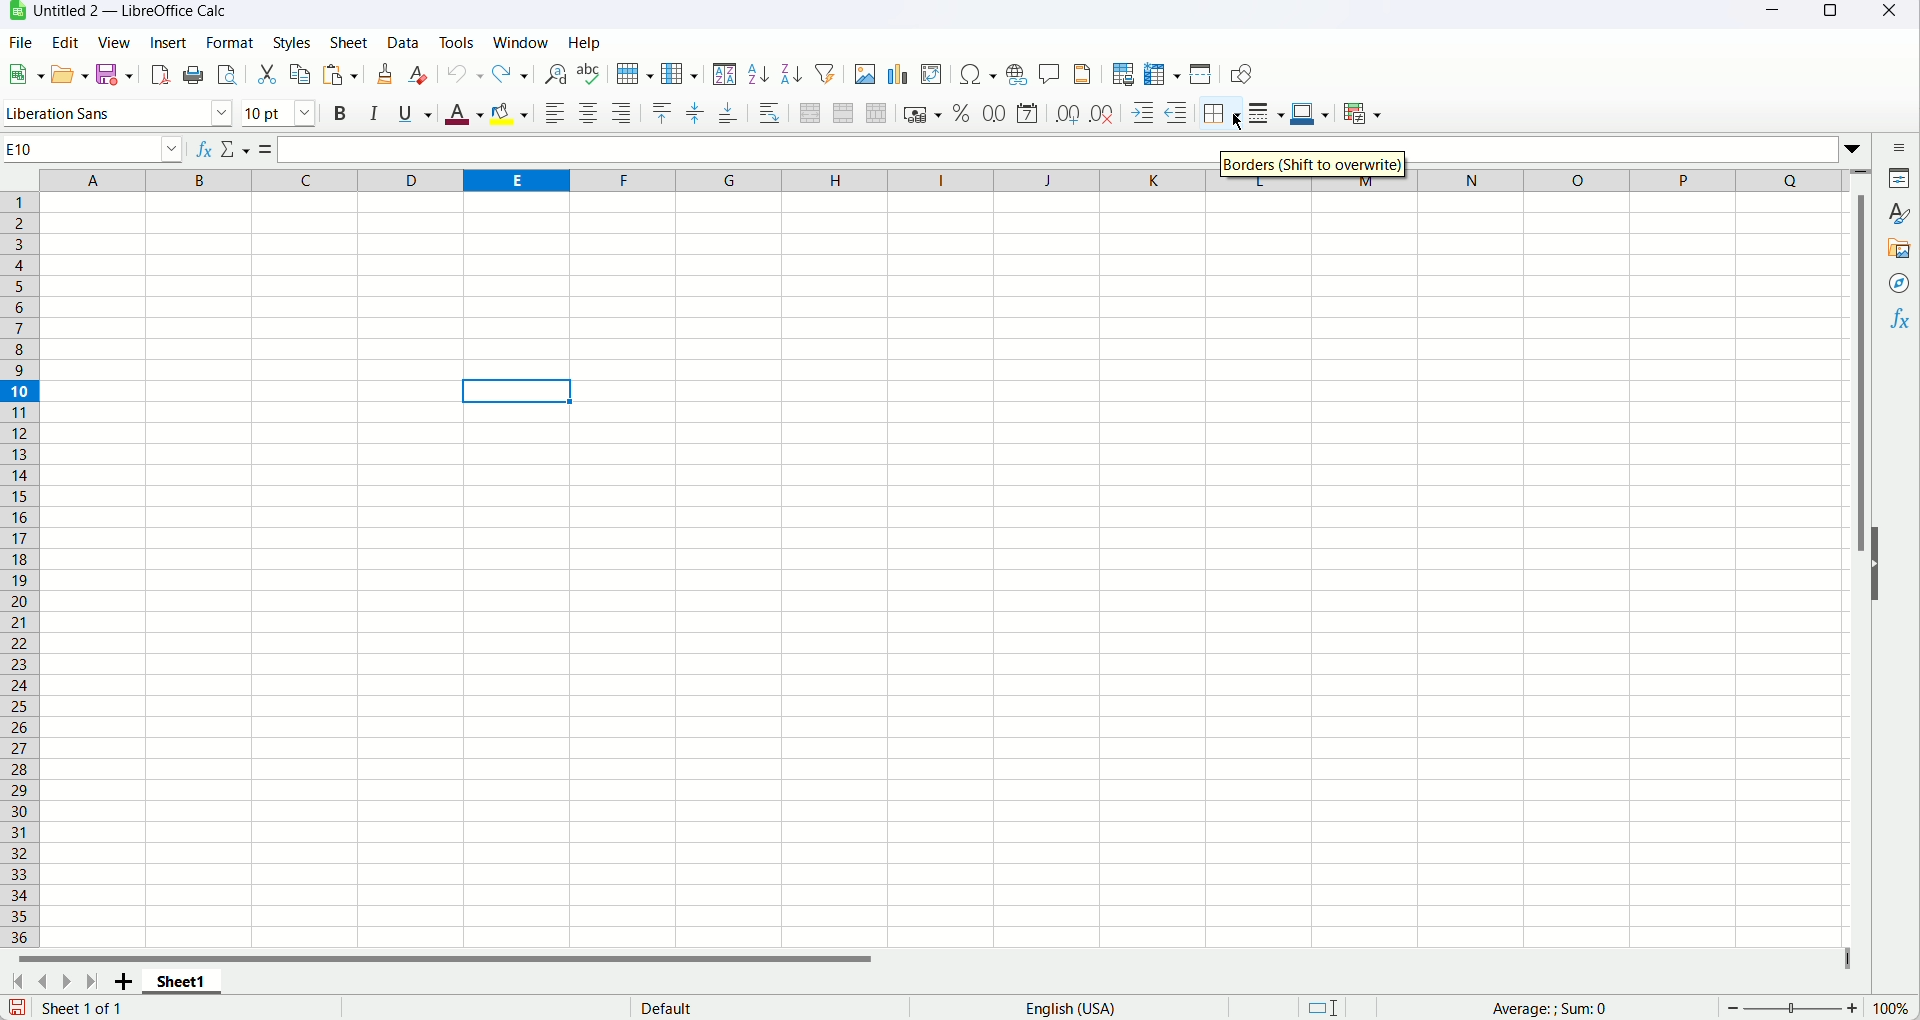 The image size is (1920, 1020). I want to click on Sort descending, so click(792, 73).